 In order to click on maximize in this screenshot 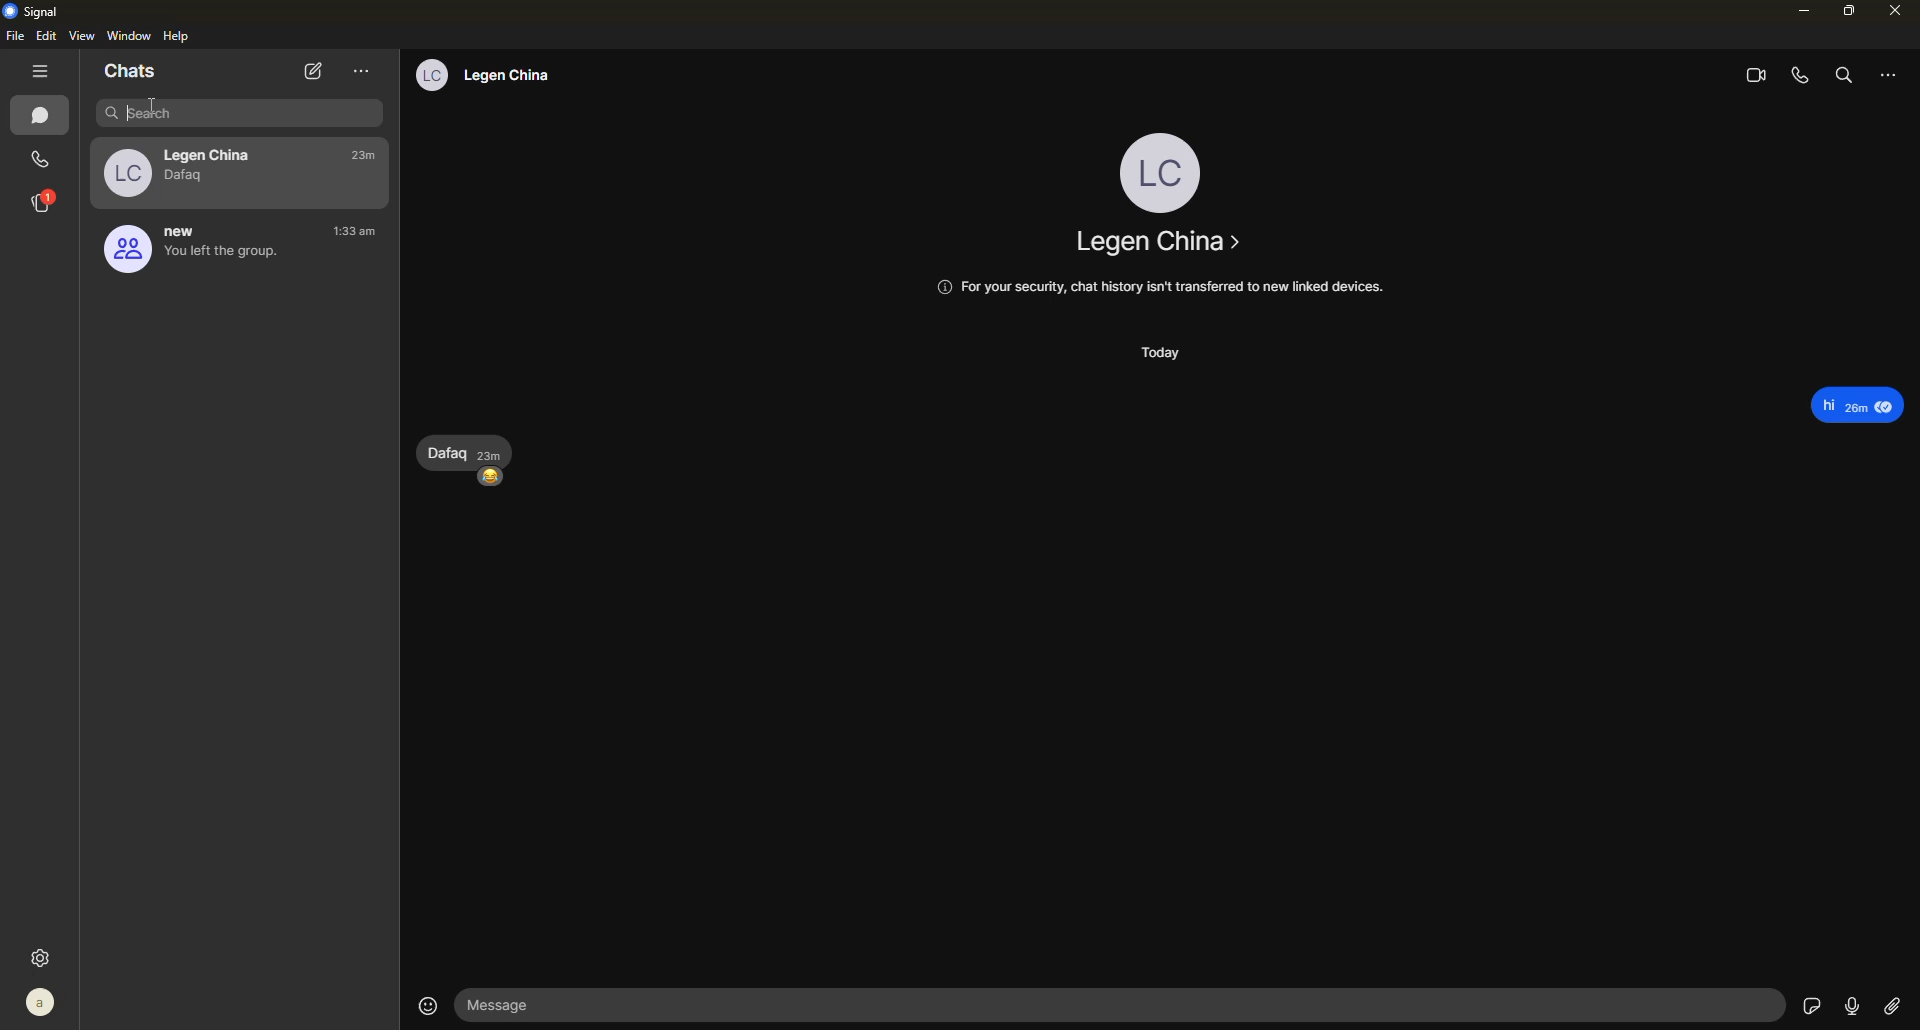, I will do `click(1852, 15)`.